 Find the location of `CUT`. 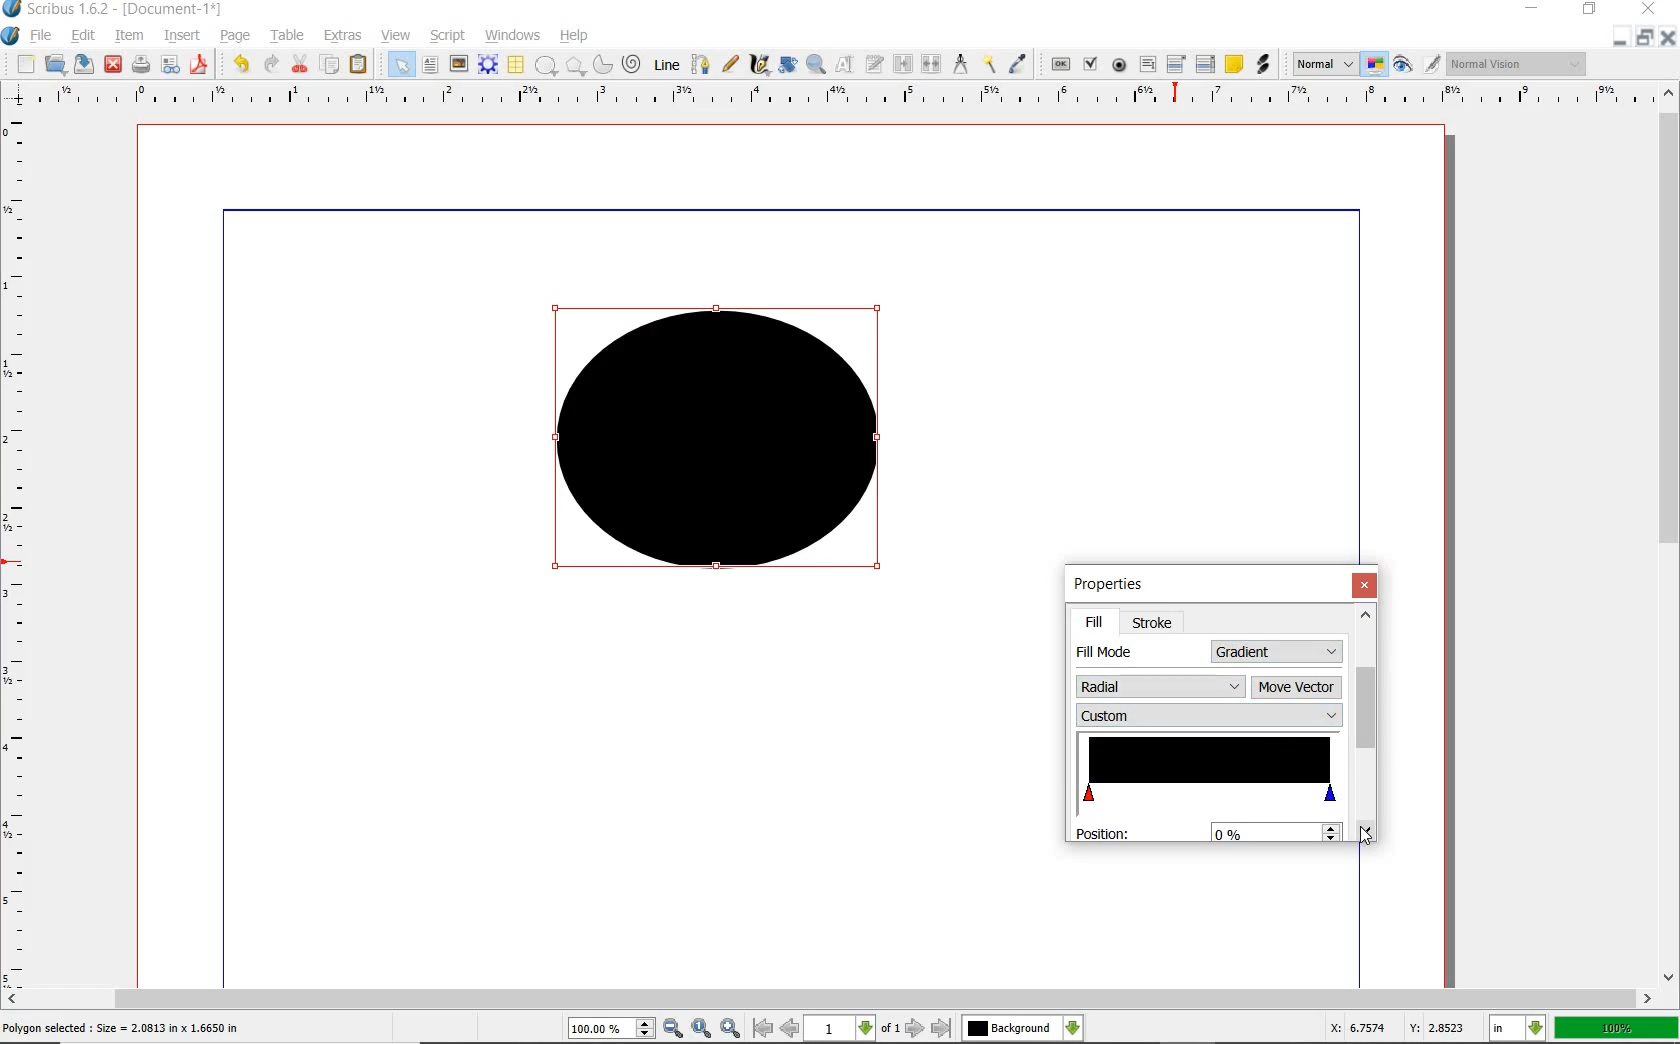

CUT is located at coordinates (301, 63).